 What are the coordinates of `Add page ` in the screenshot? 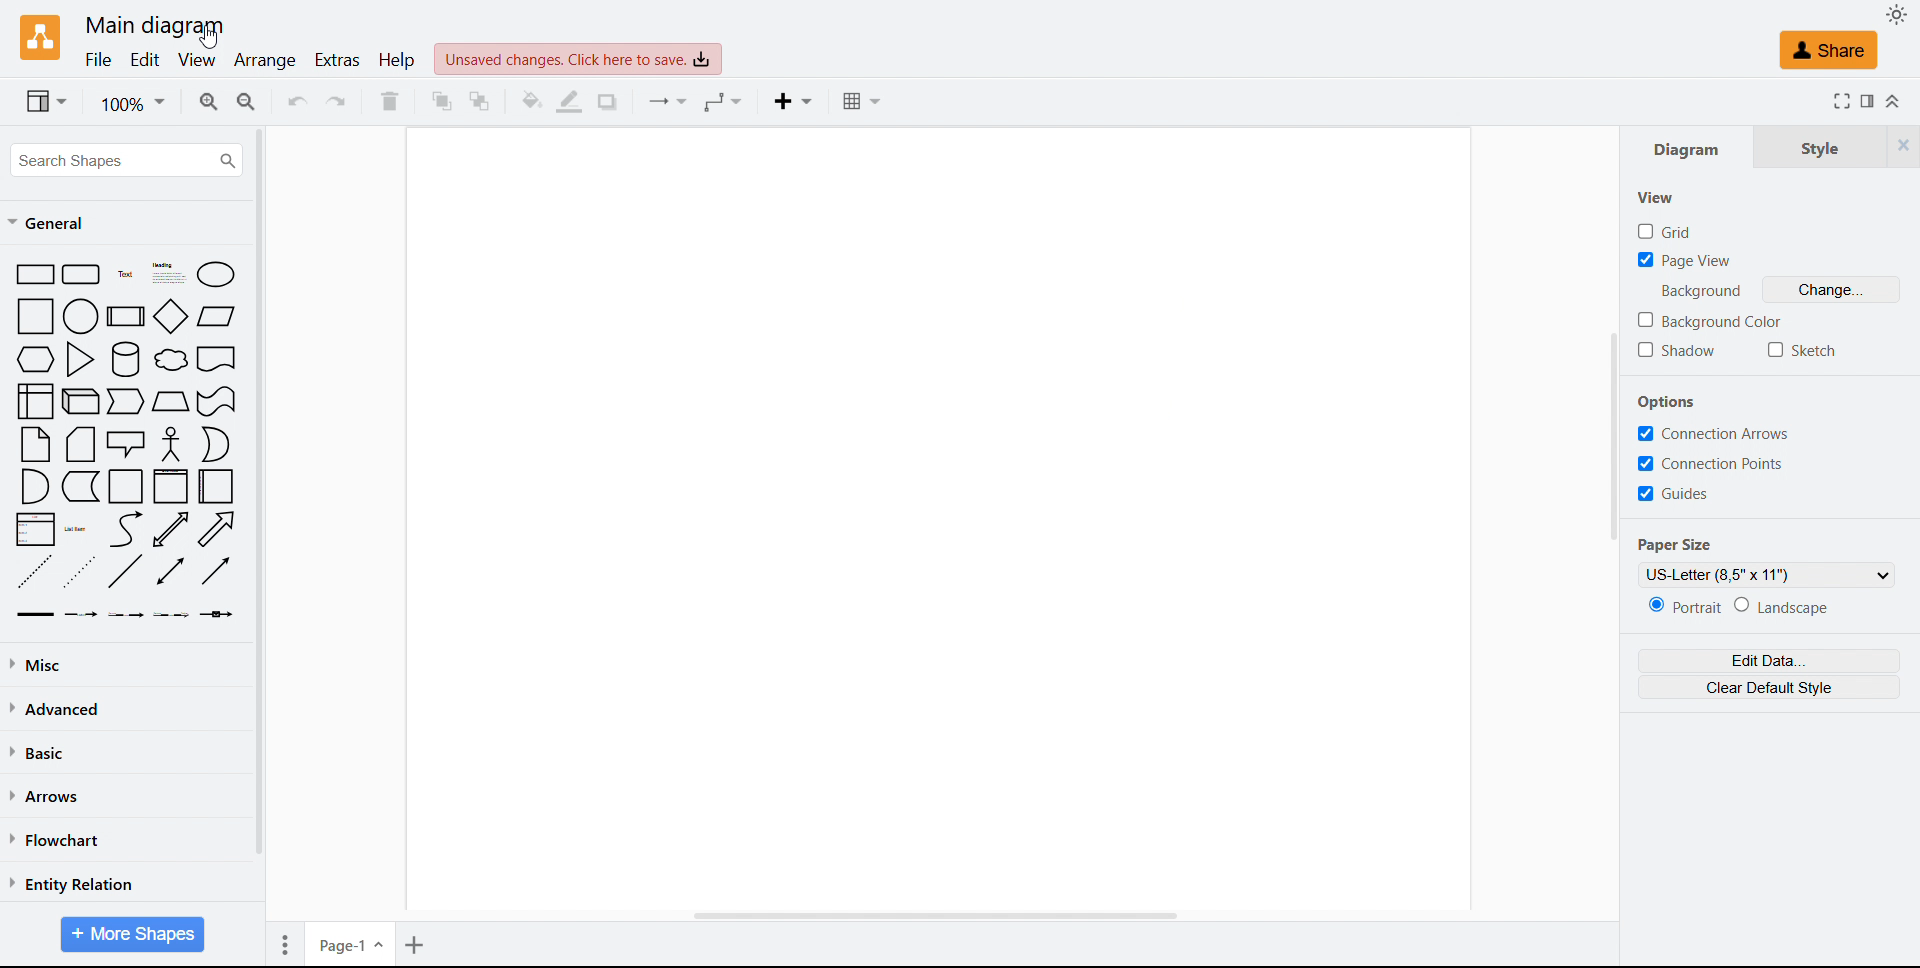 It's located at (416, 945).